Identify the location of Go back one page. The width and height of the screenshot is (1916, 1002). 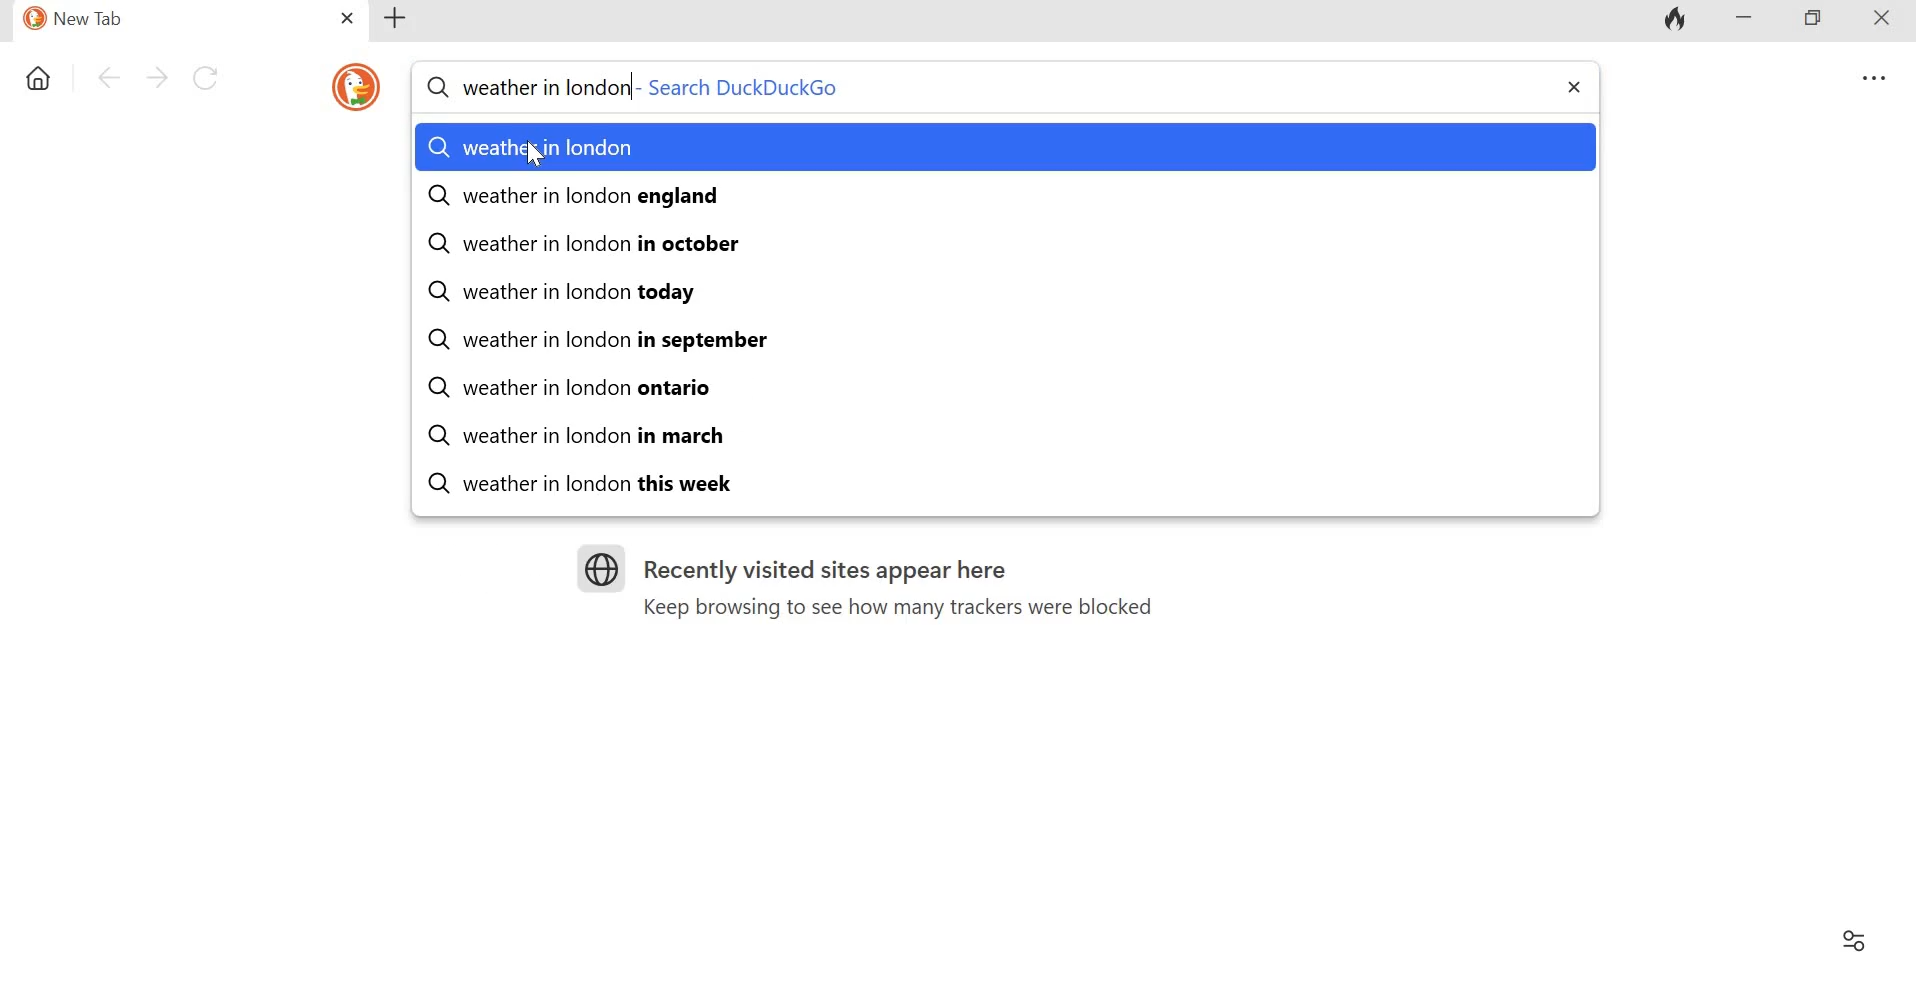
(106, 78).